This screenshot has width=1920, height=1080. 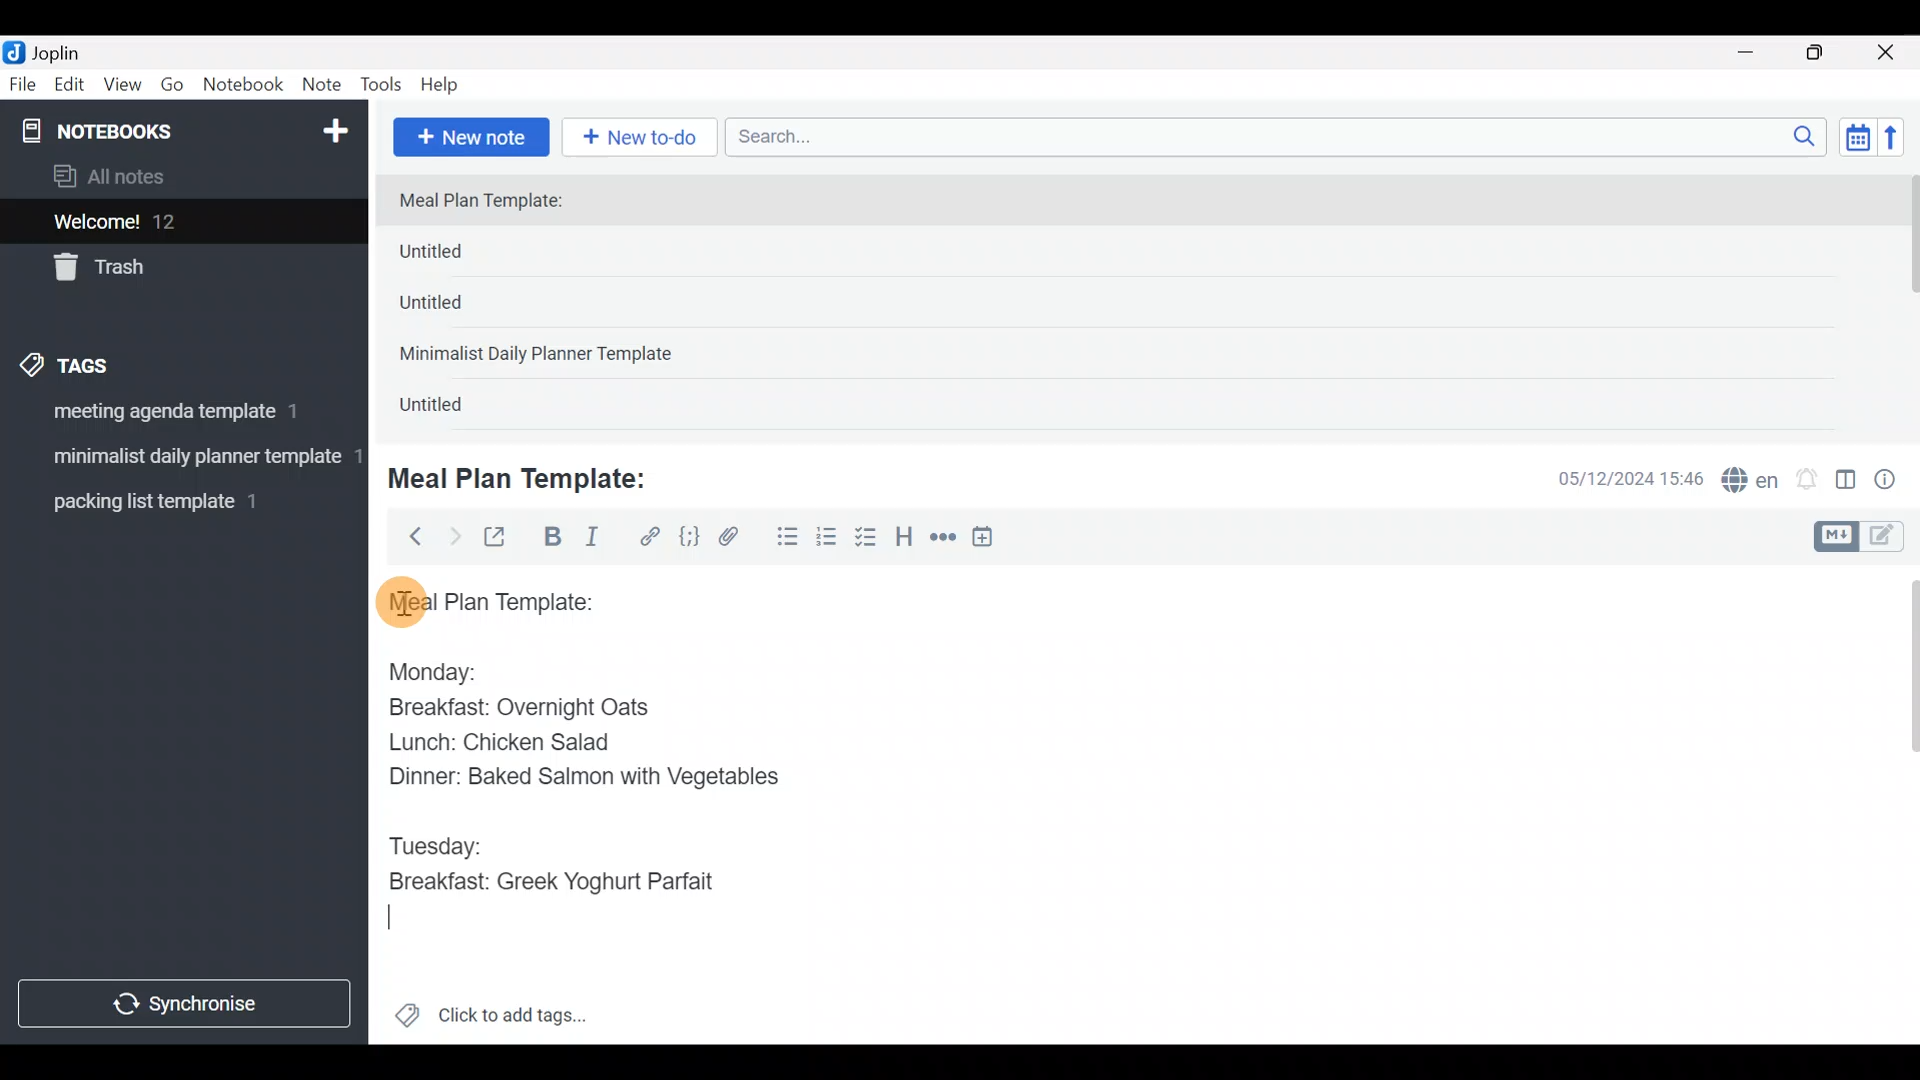 What do you see at coordinates (454, 409) in the screenshot?
I see `Untitled` at bounding box center [454, 409].